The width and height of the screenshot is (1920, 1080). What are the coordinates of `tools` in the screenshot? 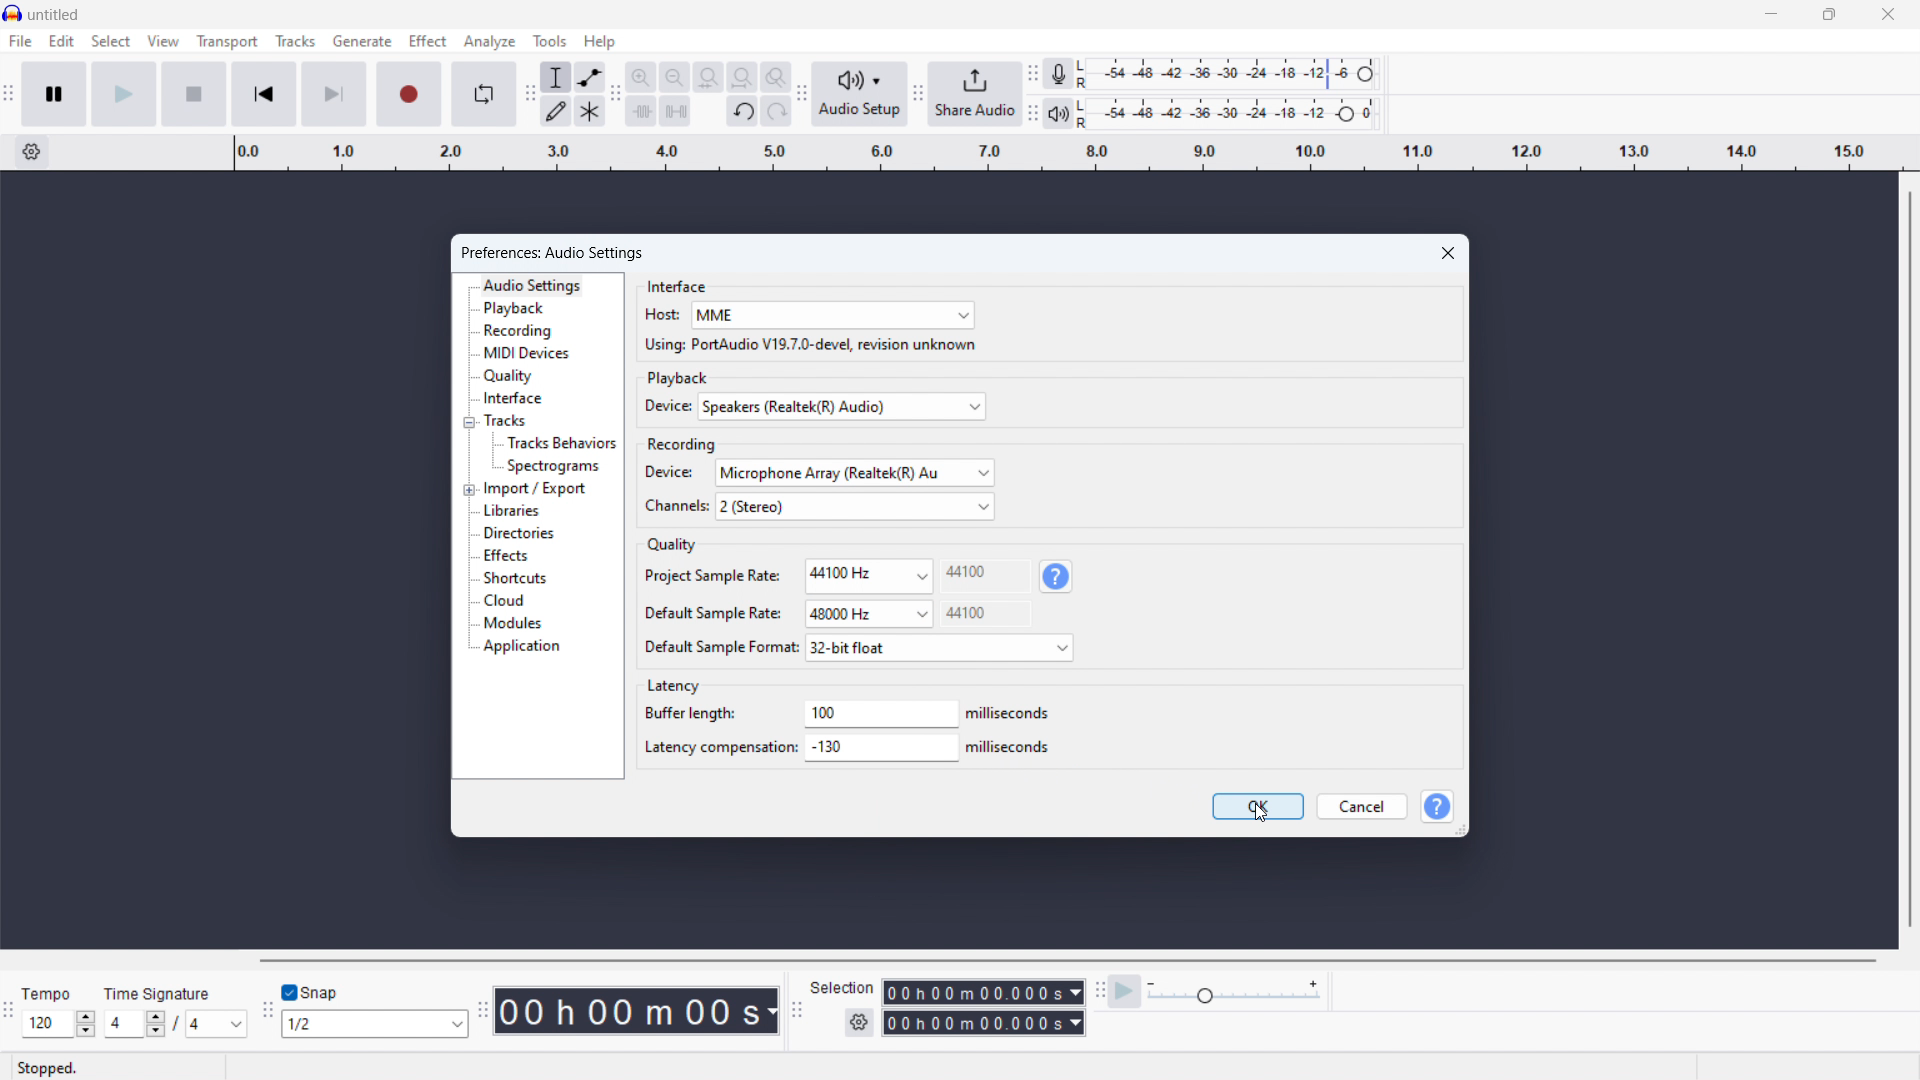 It's located at (550, 41).